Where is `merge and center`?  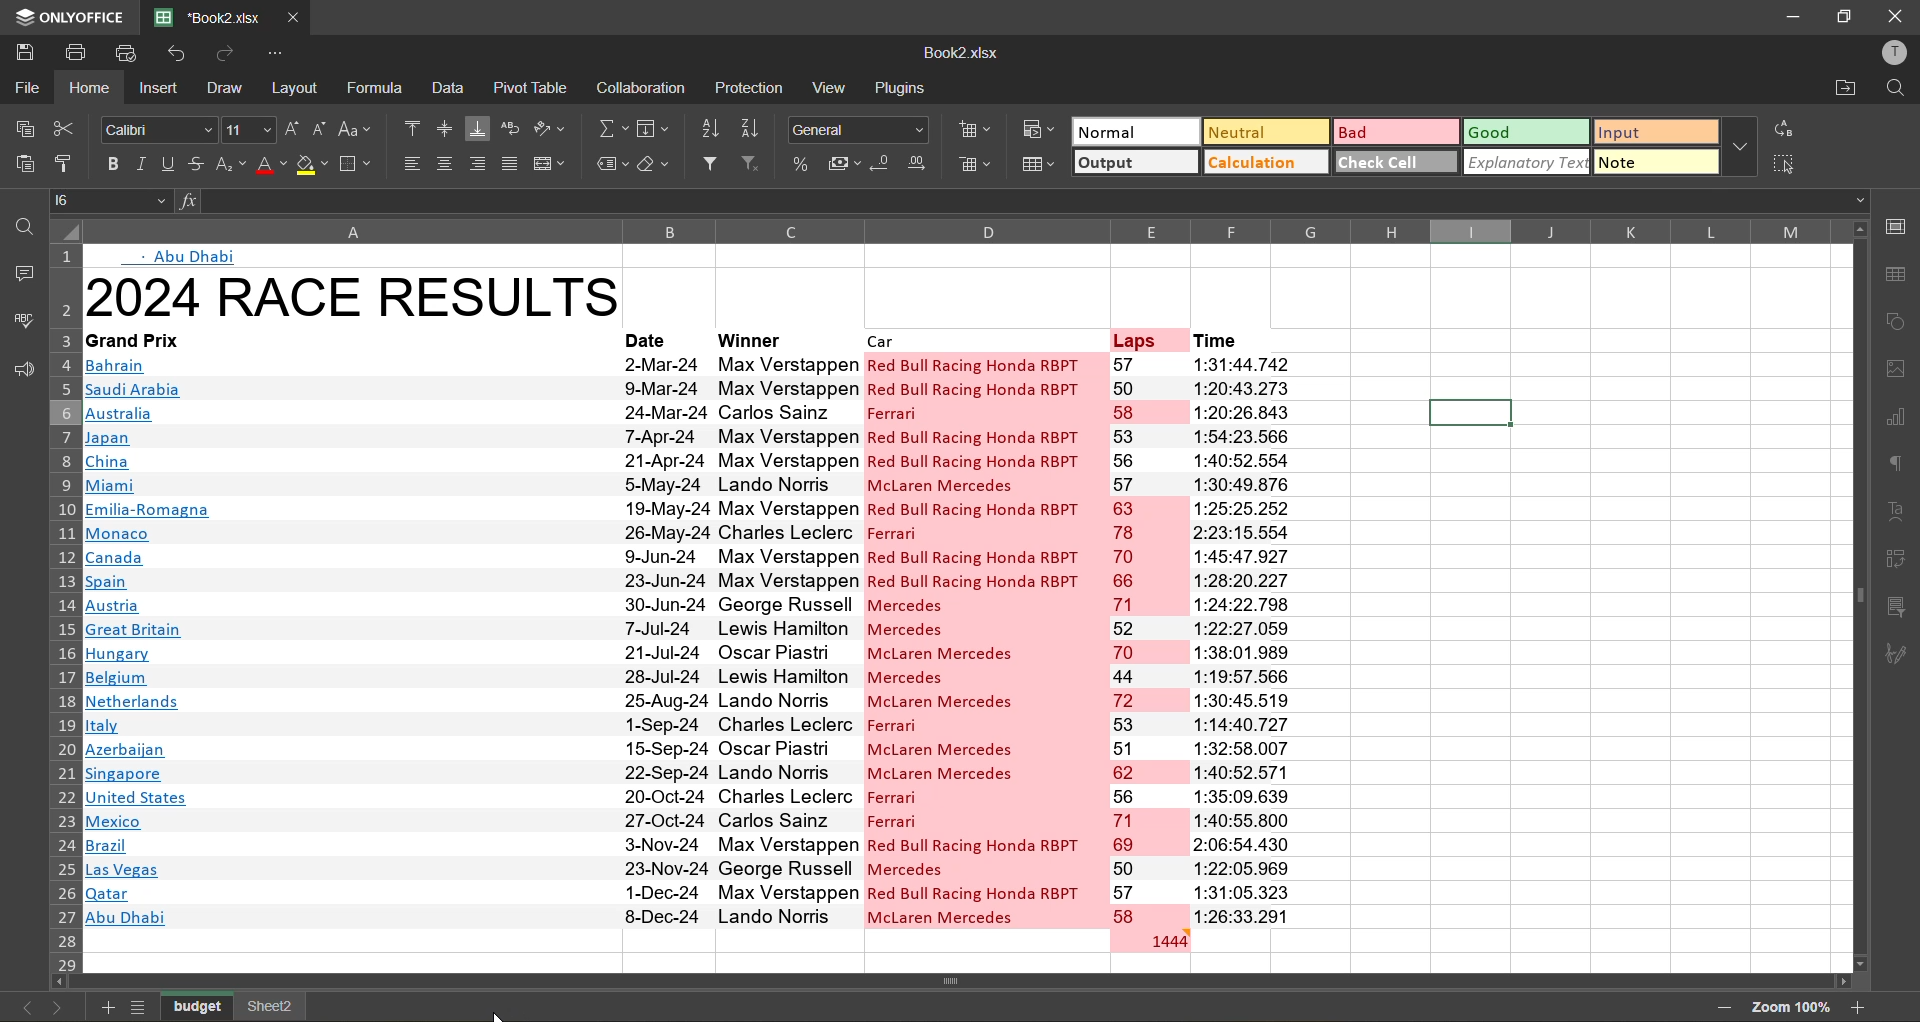 merge and center is located at coordinates (551, 165).